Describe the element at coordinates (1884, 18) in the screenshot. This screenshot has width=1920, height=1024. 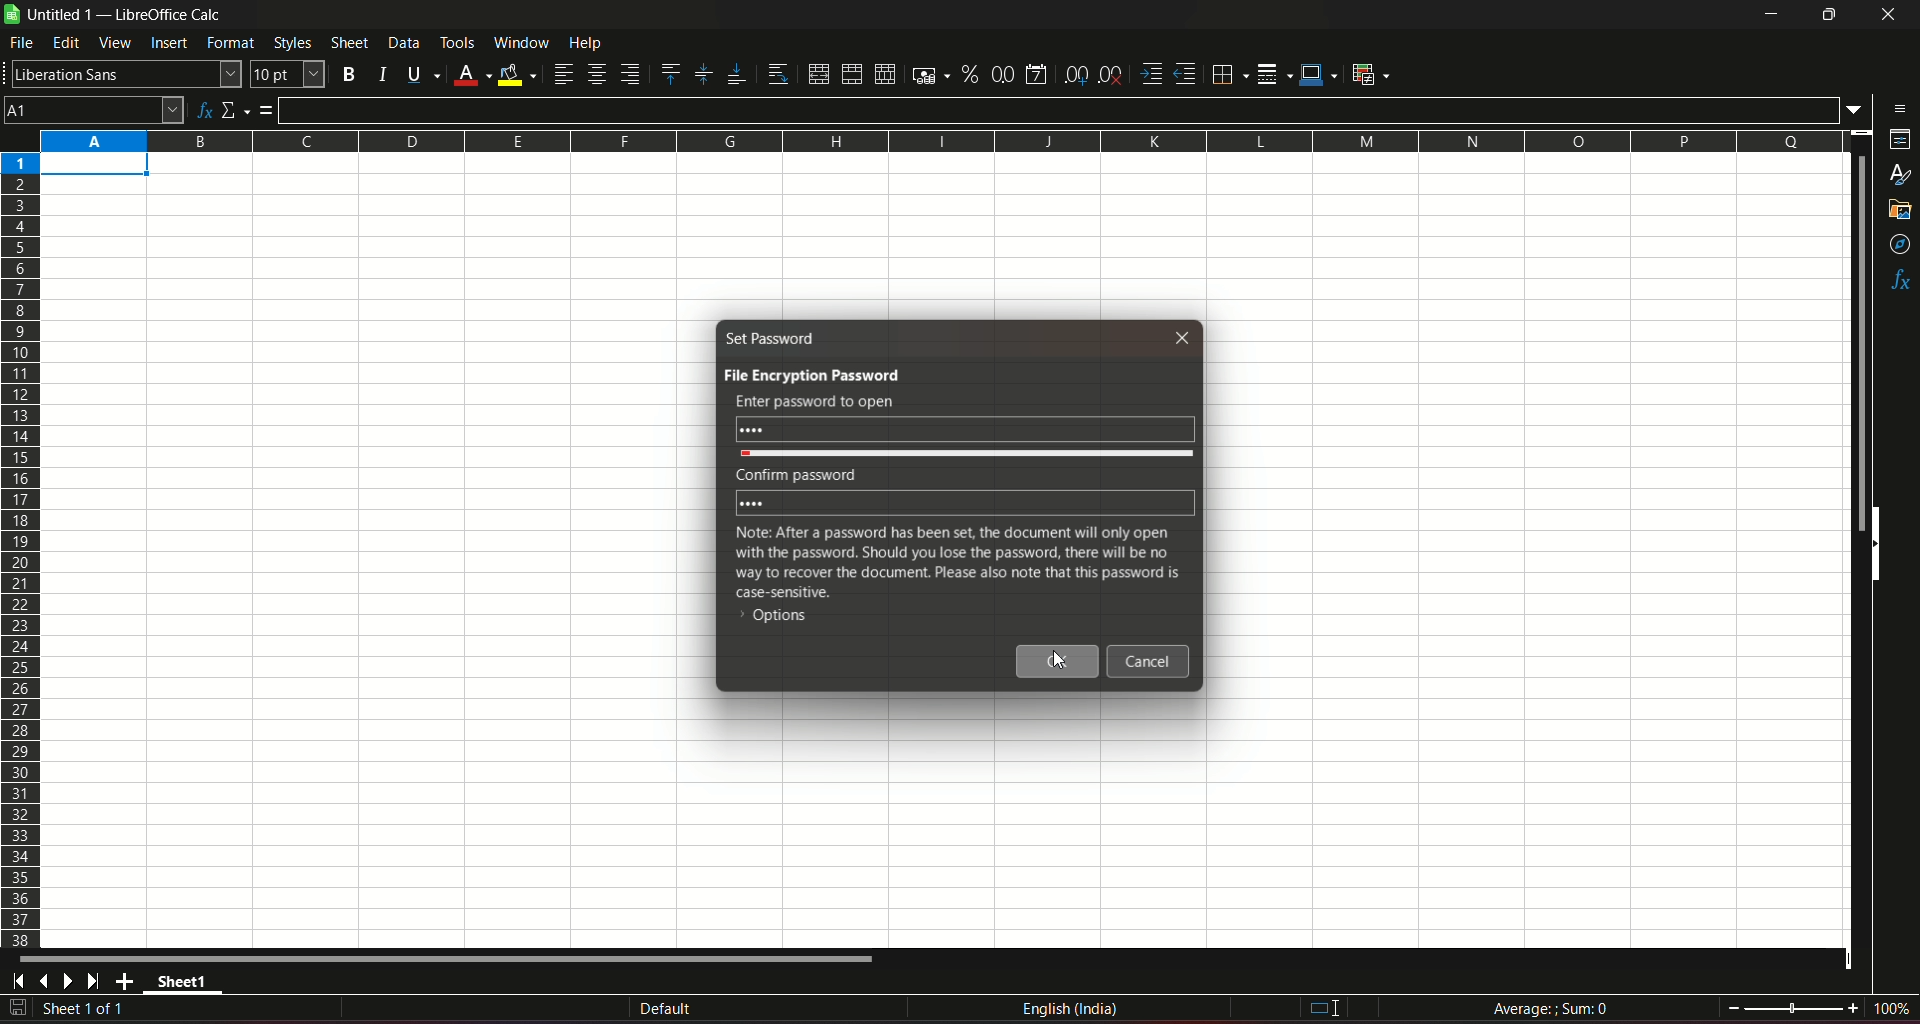
I see `close` at that location.